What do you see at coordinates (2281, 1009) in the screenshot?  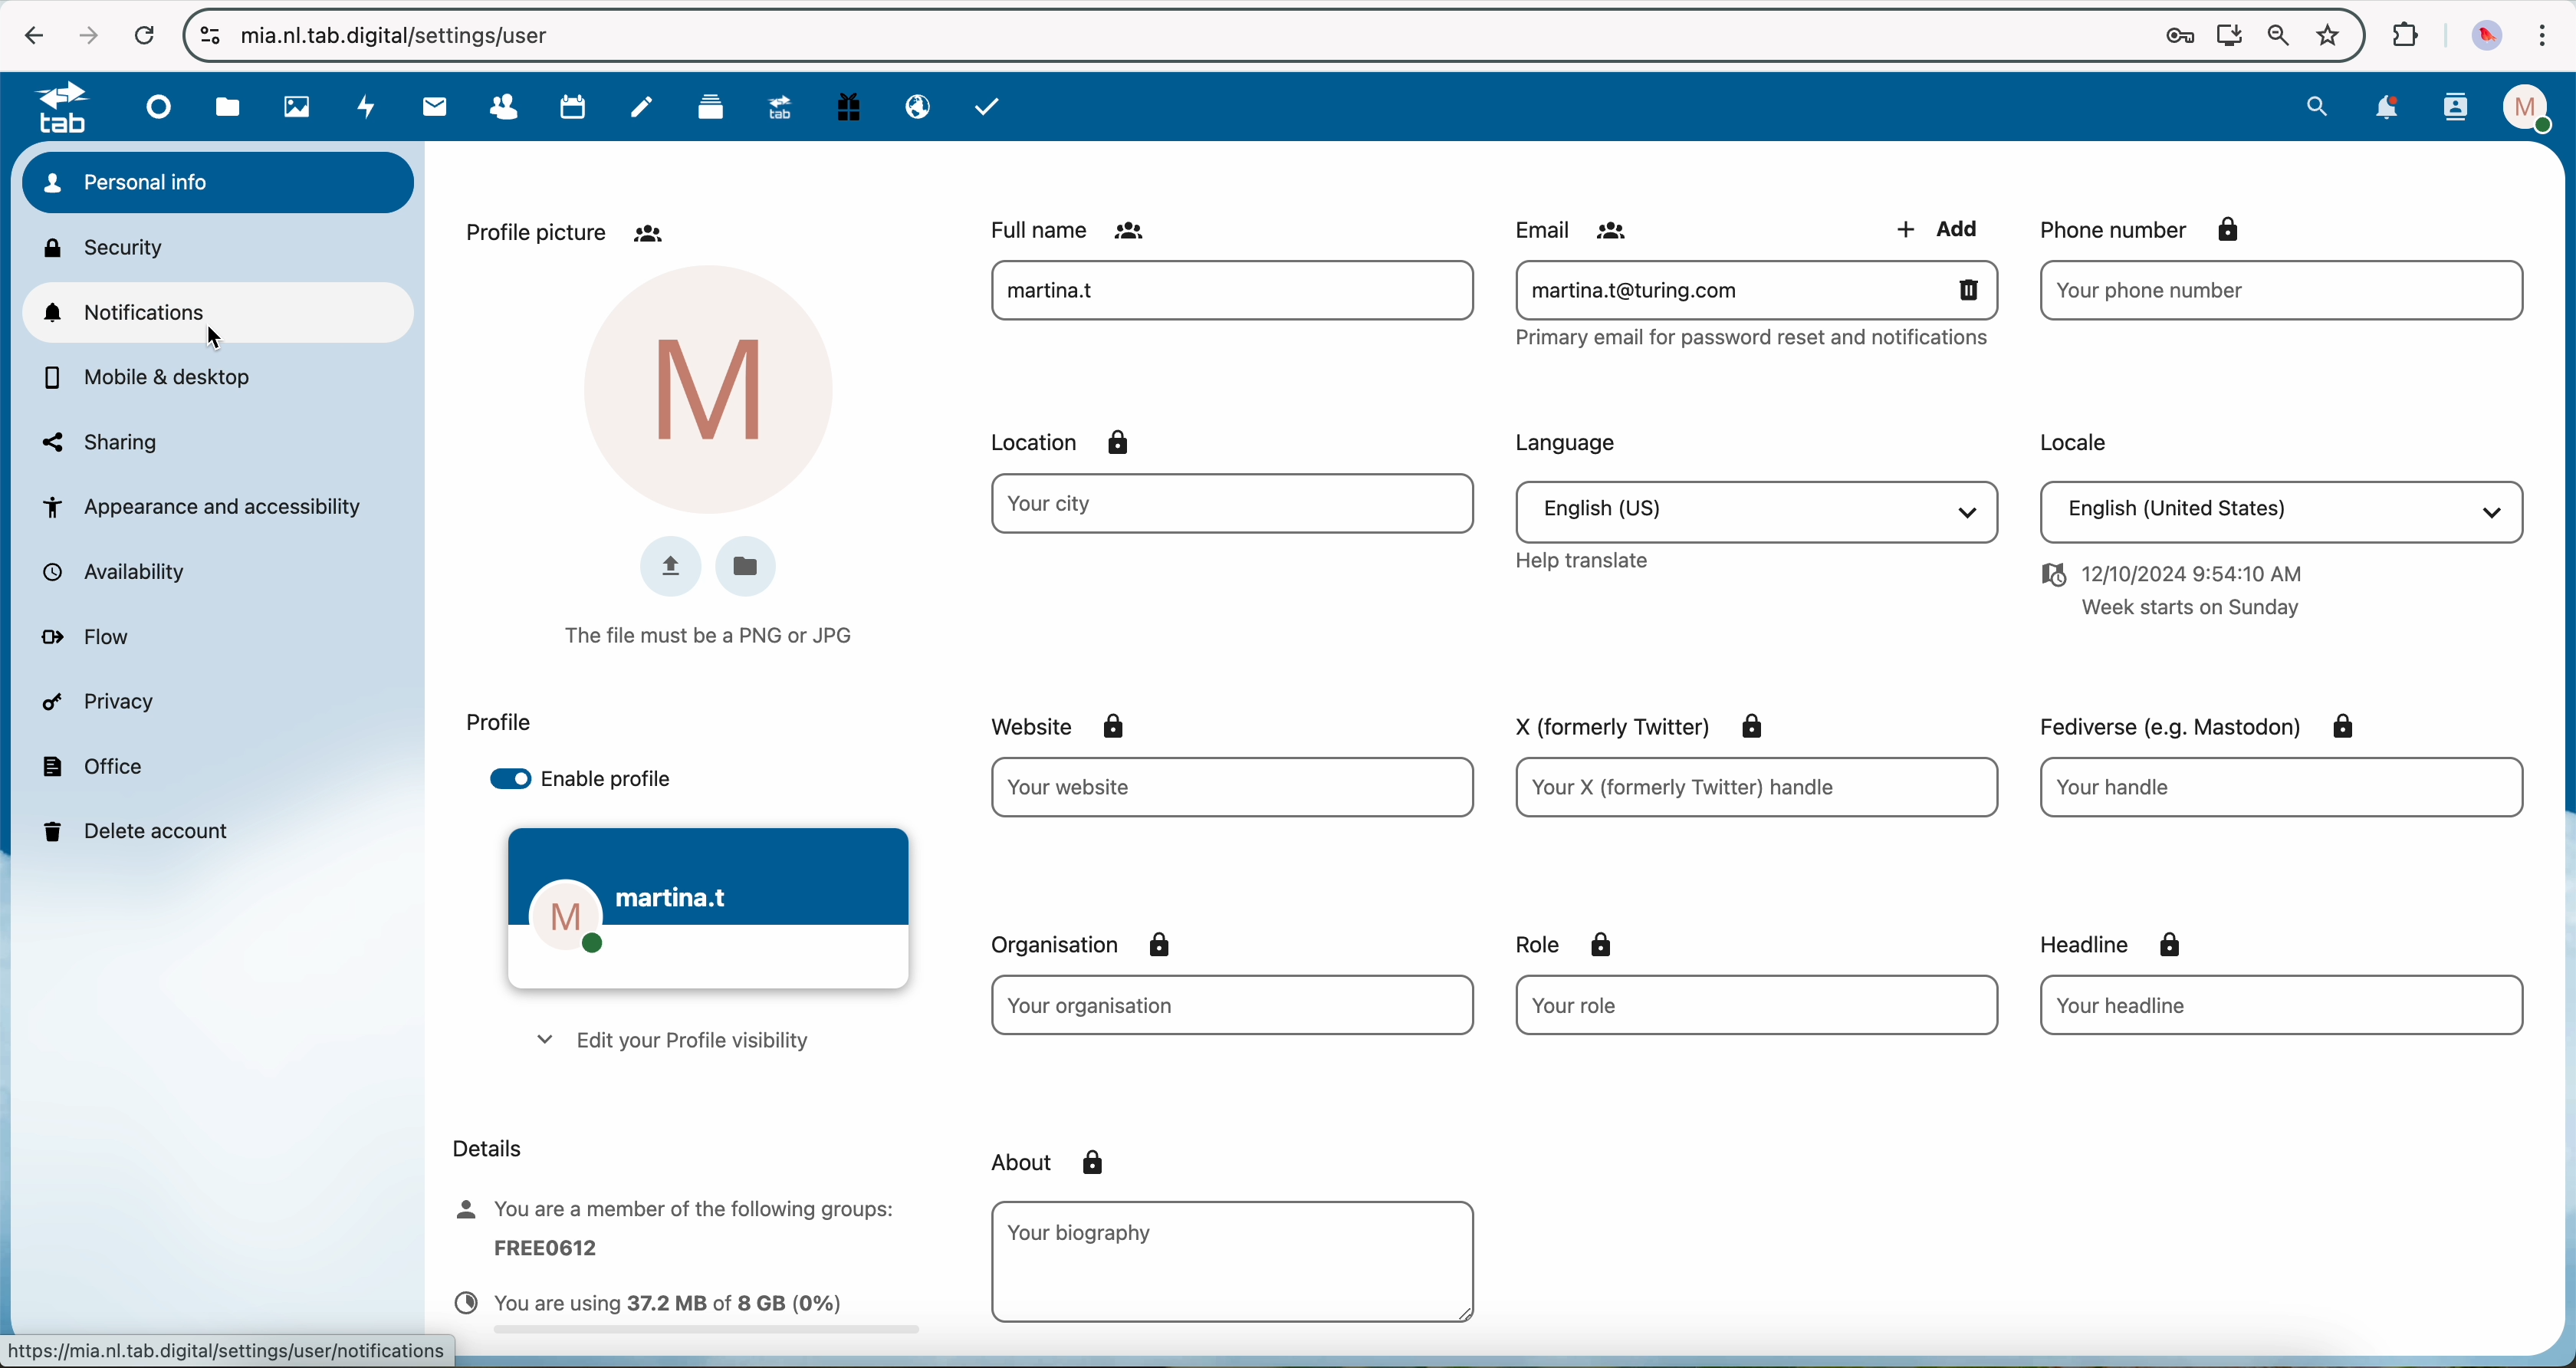 I see `headline` at bounding box center [2281, 1009].